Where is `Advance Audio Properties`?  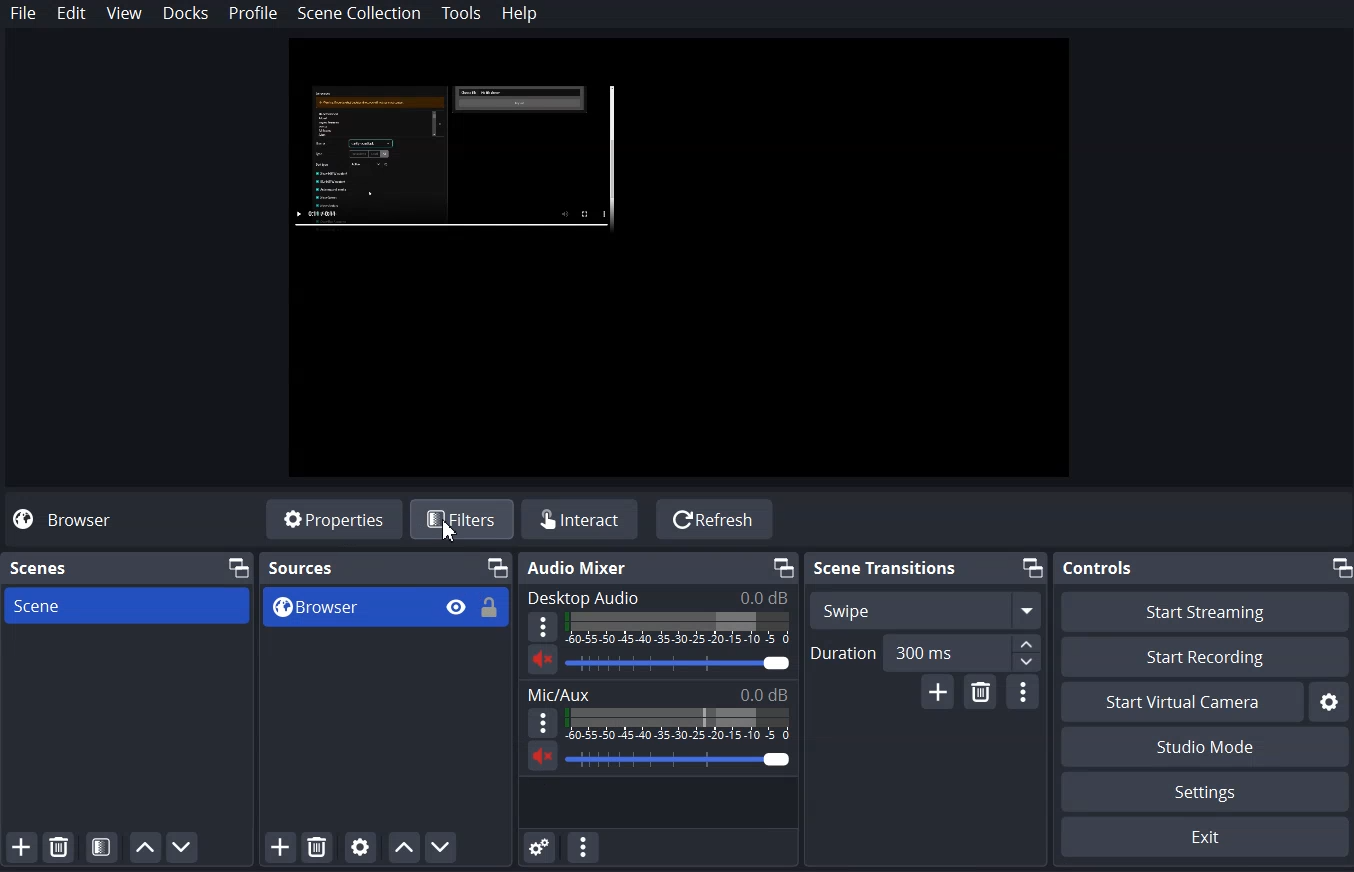 Advance Audio Properties is located at coordinates (540, 847).